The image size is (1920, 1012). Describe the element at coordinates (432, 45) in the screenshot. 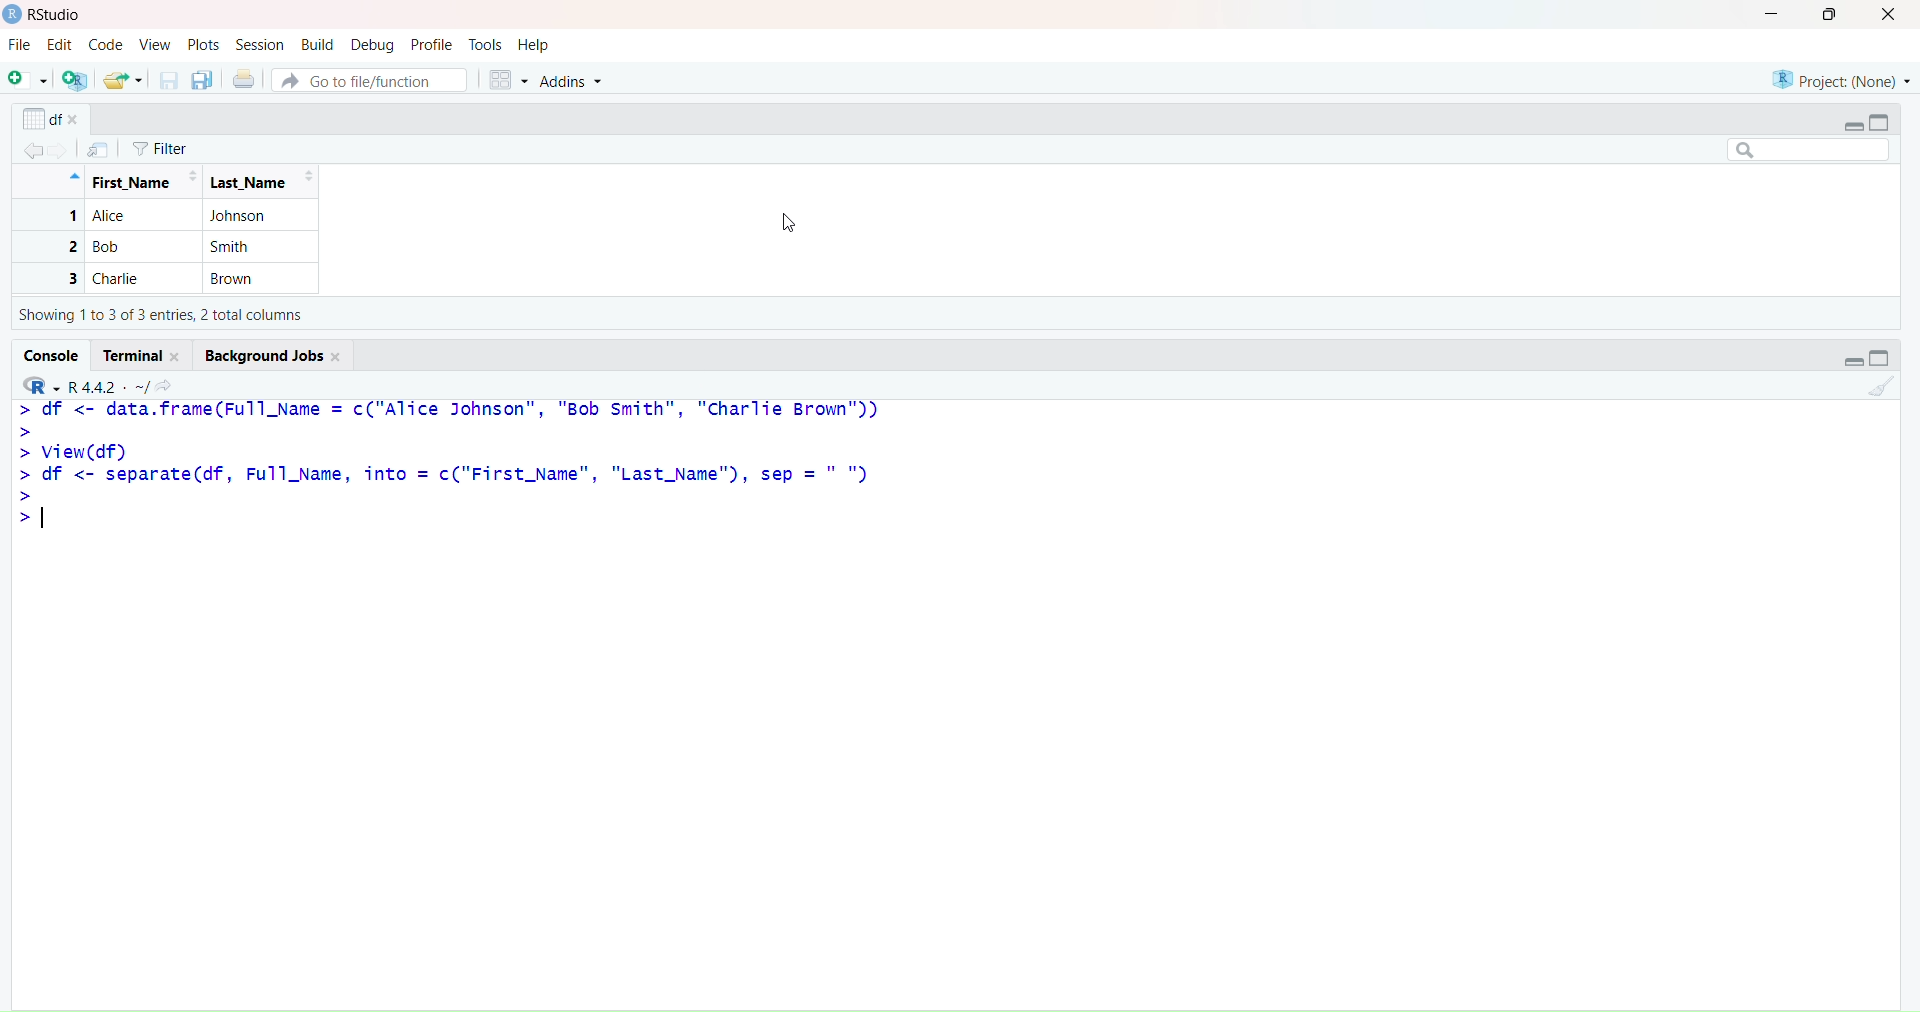

I see `Profile` at that location.